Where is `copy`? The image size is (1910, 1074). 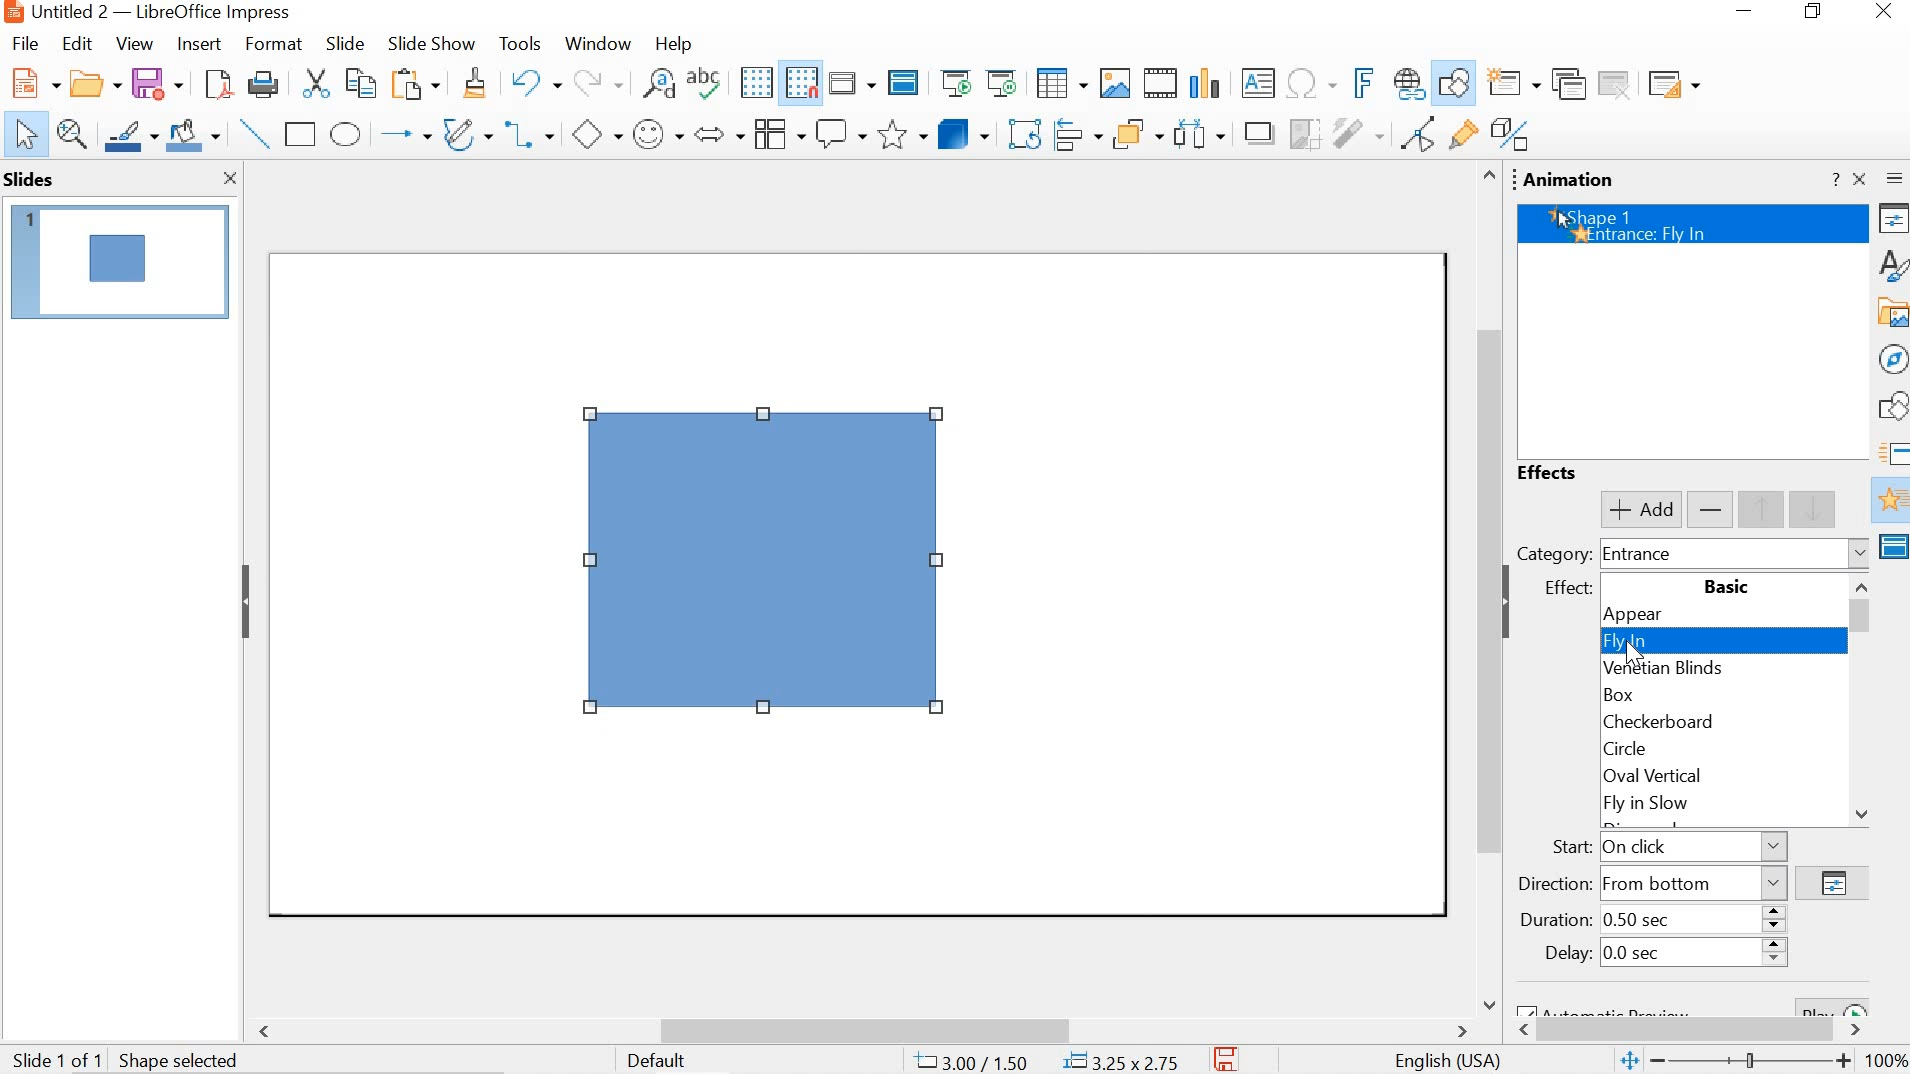
copy is located at coordinates (364, 82).